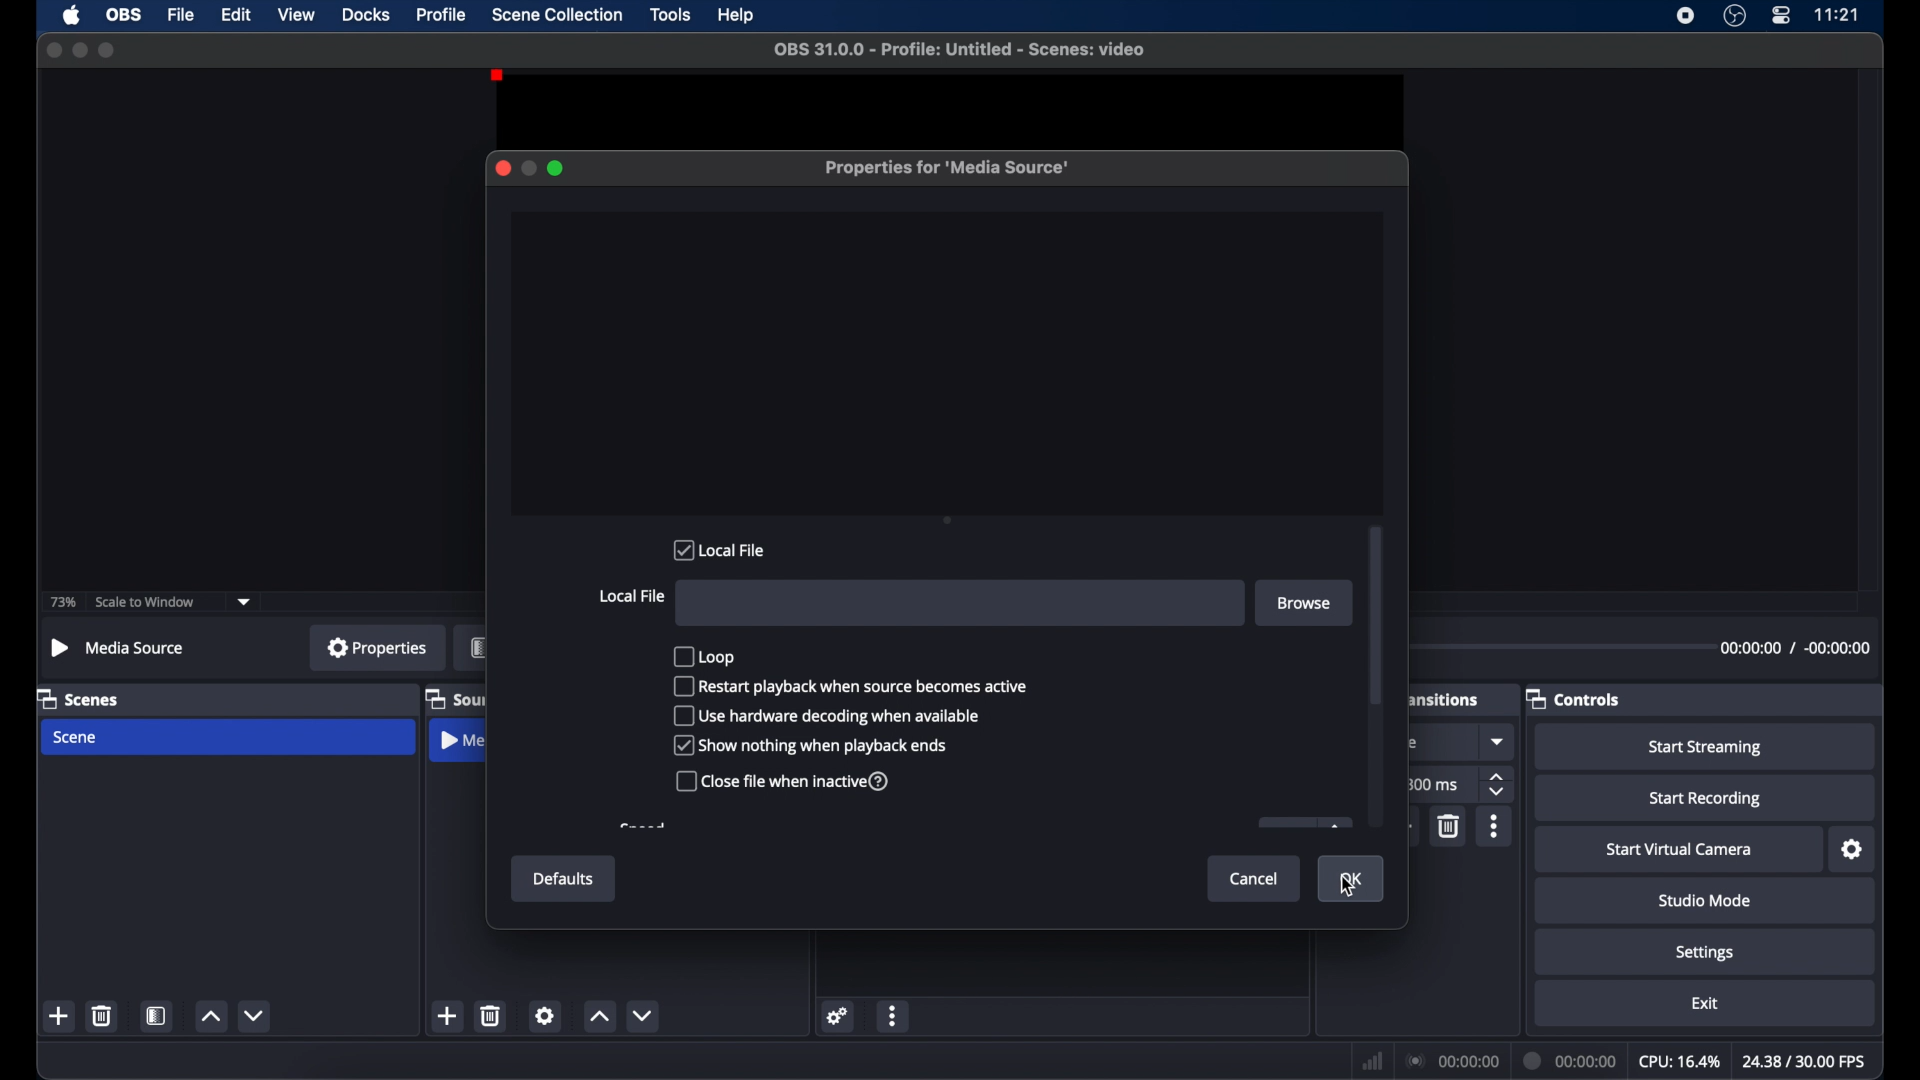 This screenshot has height=1080, width=1920. What do you see at coordinates (1681, 850) in the screenshot?
I see `start virtual camera` at bounding box center [1681, 850].